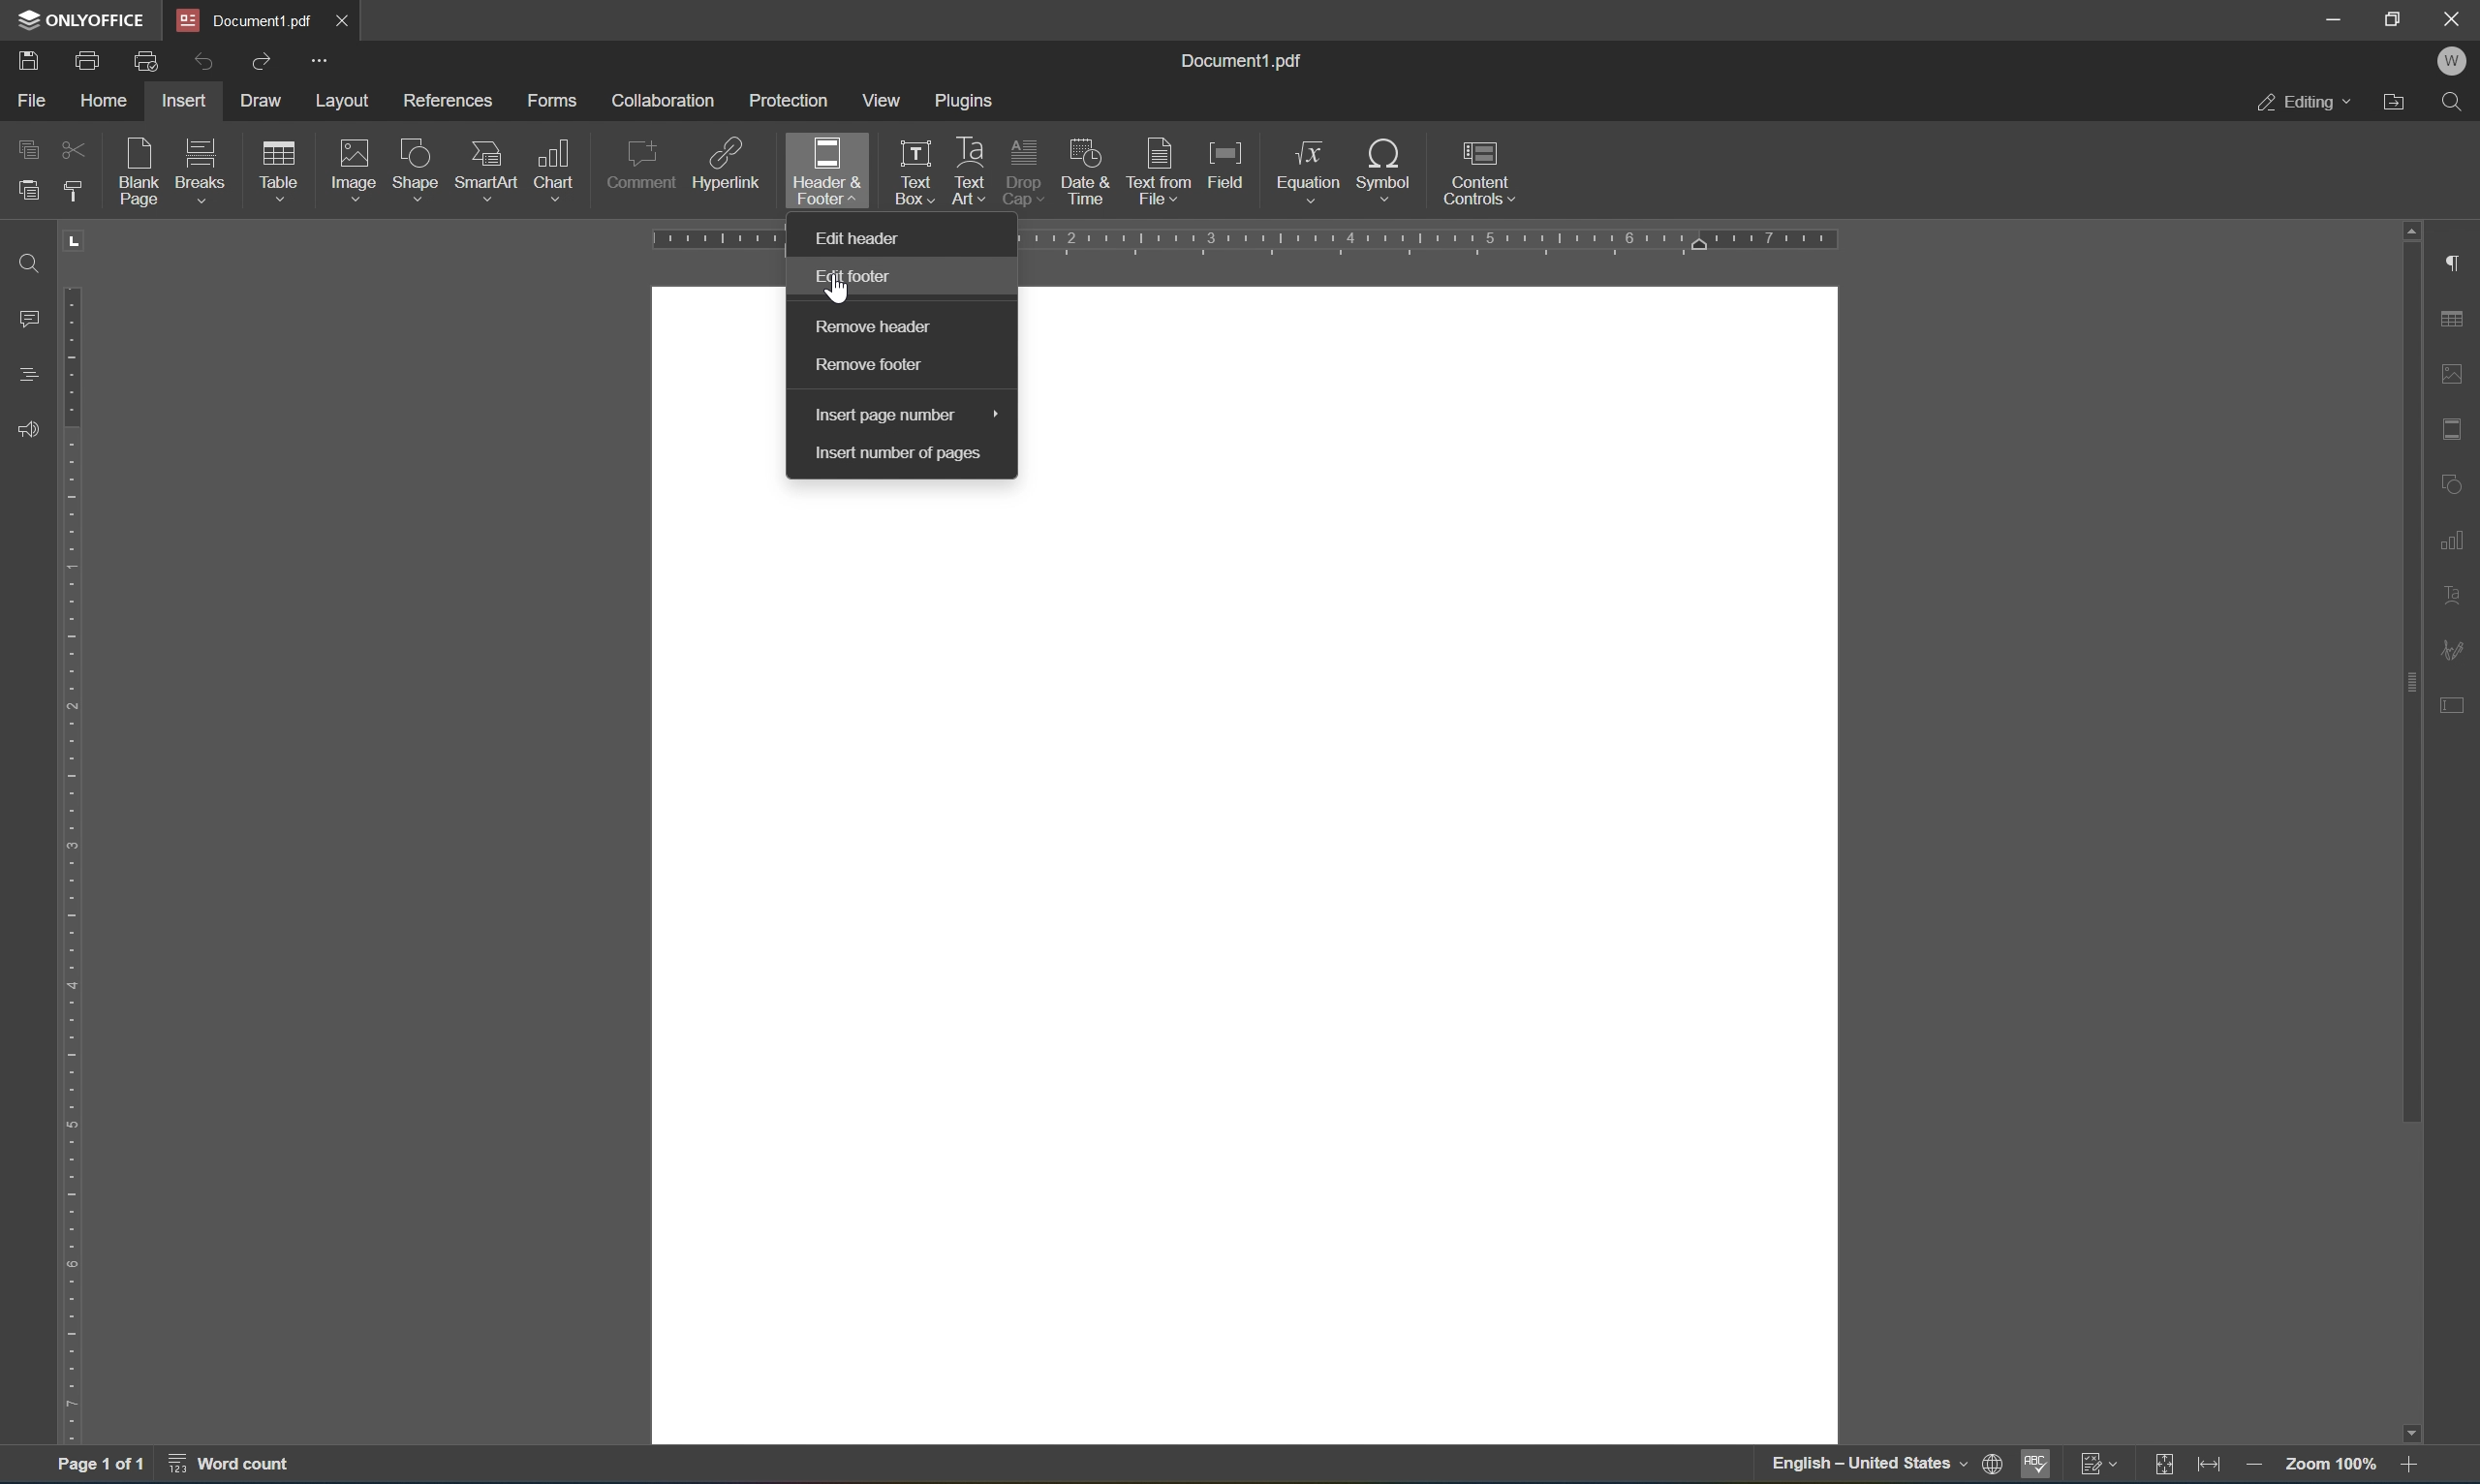 This screenshot has width=2480, height=1484. Describe the element at coordinates (443, 104) in the screenshot. I see `references` at that location.